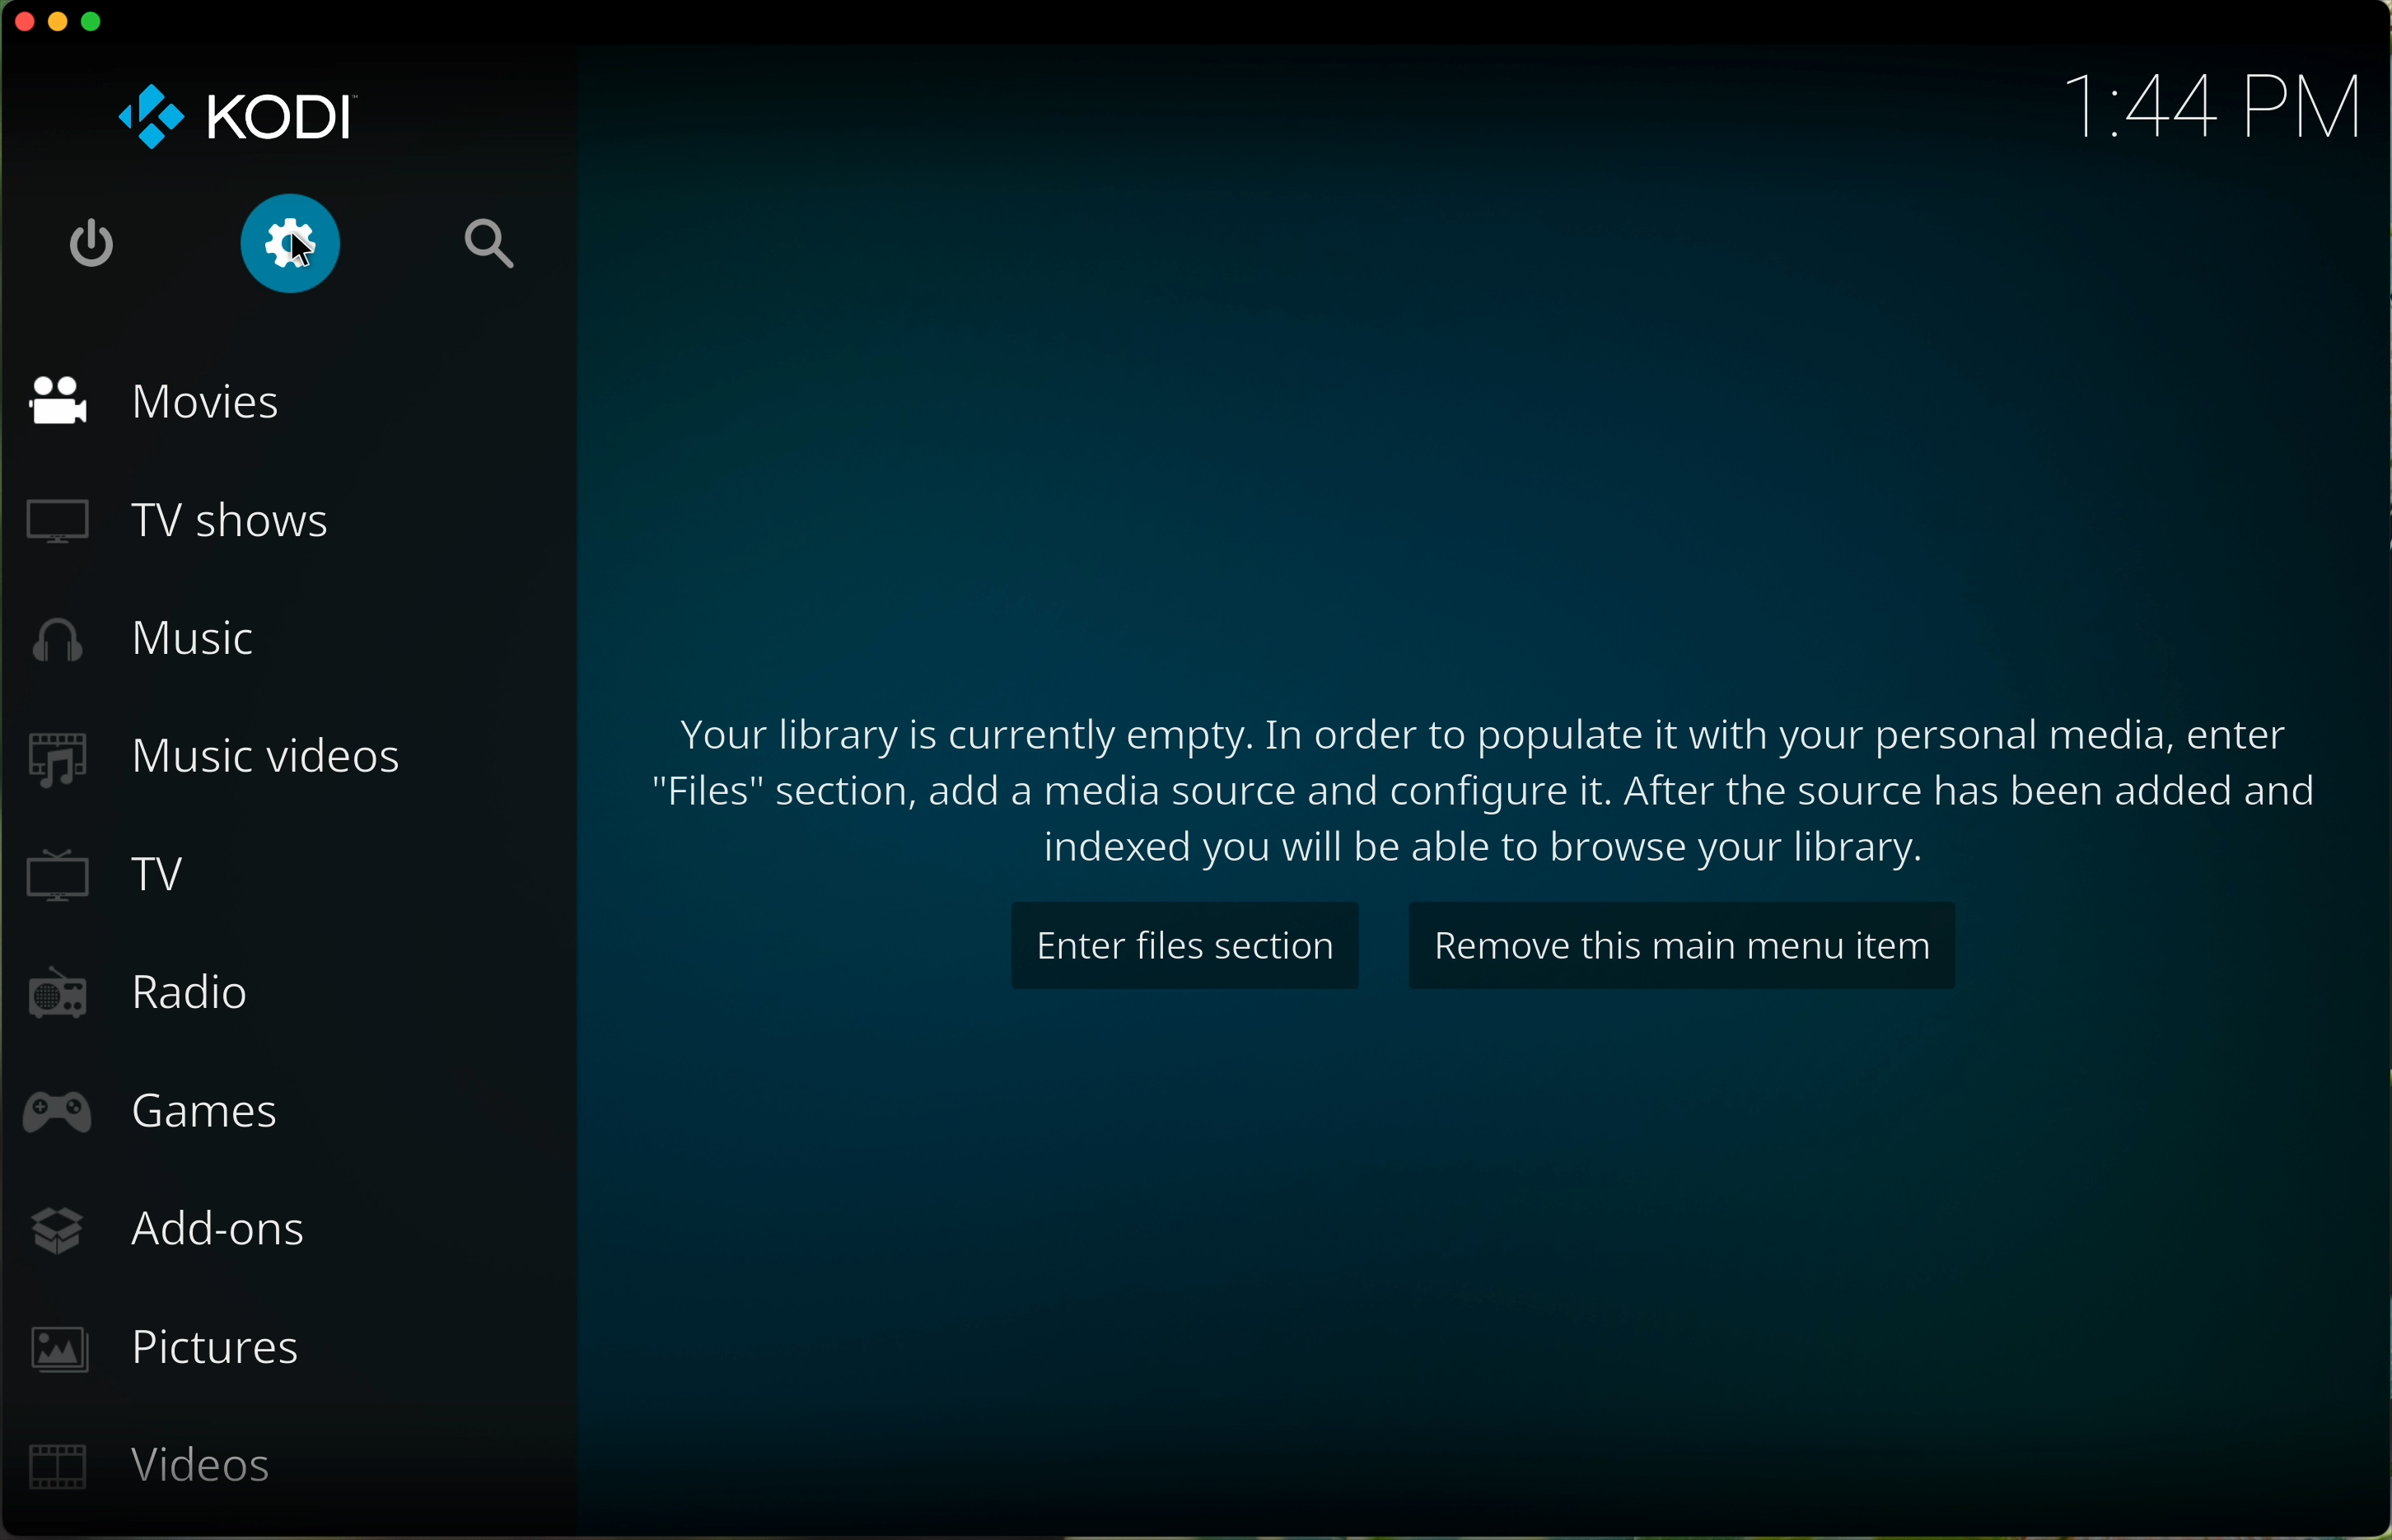  I want to click on notes, so click(1486, 782).